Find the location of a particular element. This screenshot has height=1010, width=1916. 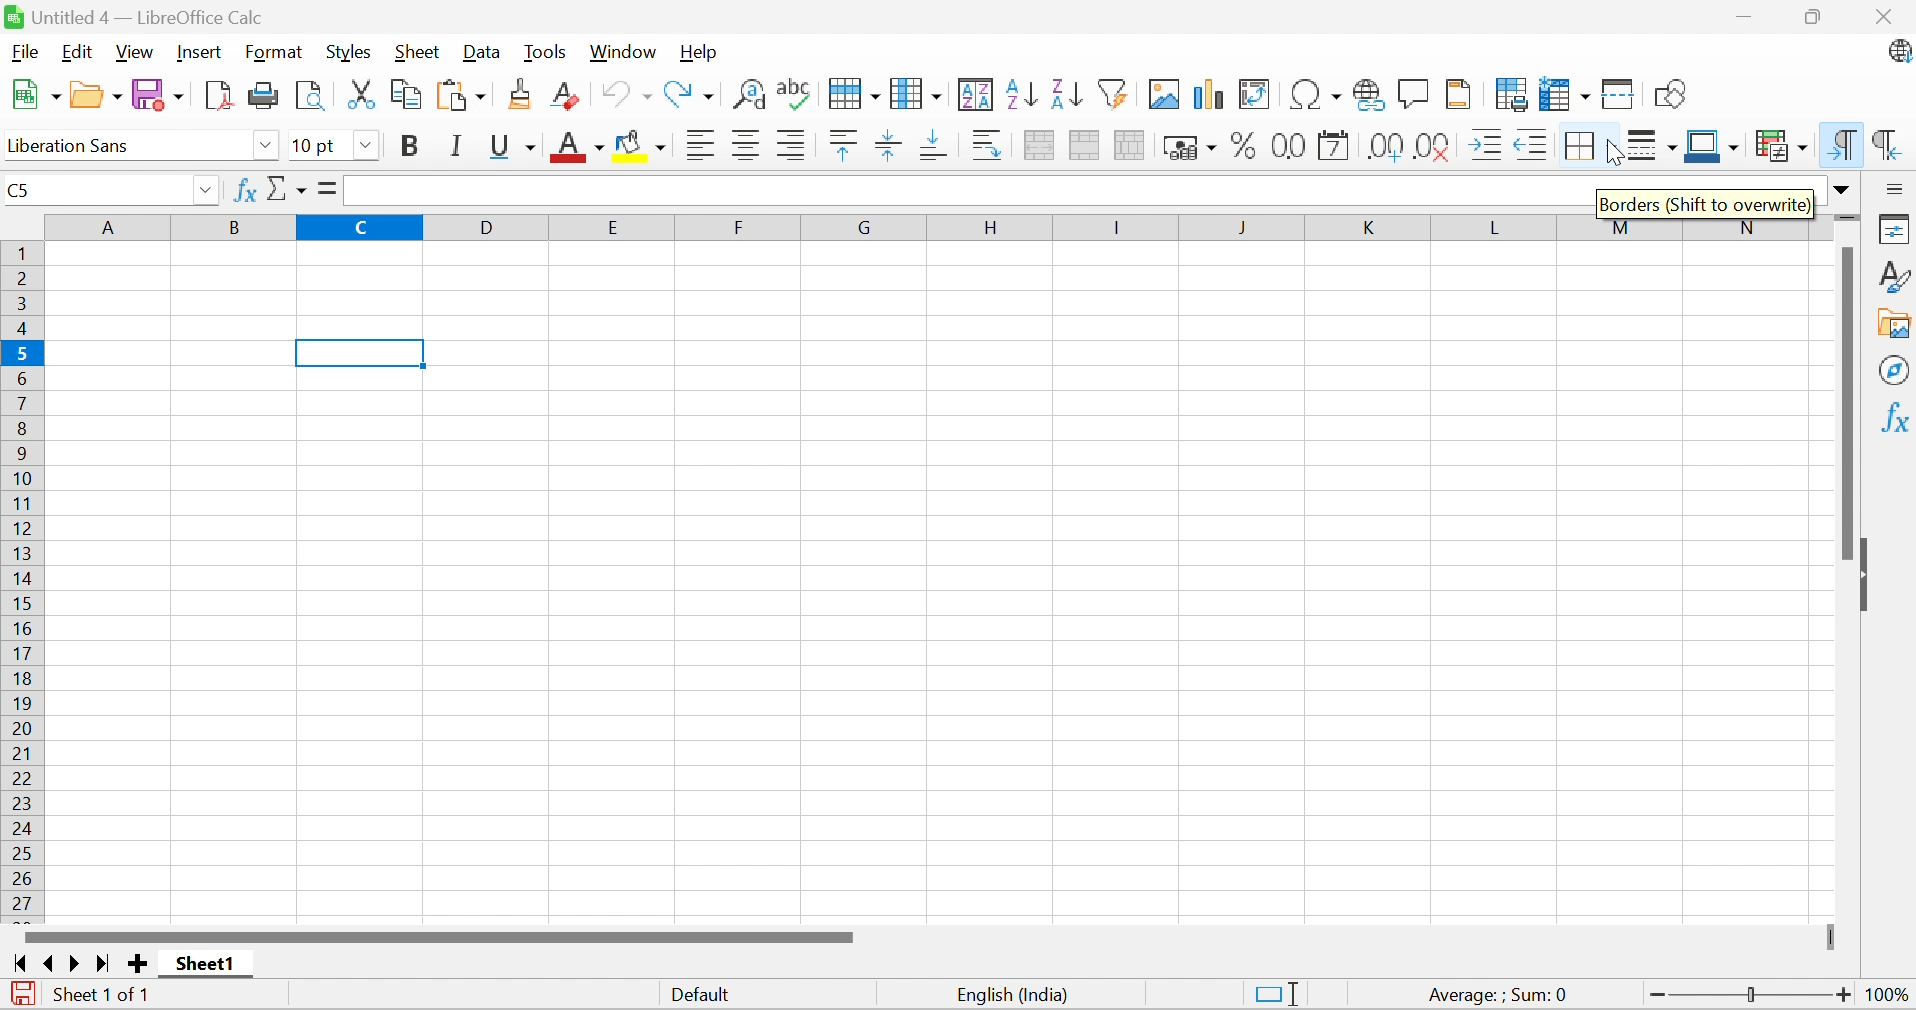

Open is located at coordinates (96, 95).